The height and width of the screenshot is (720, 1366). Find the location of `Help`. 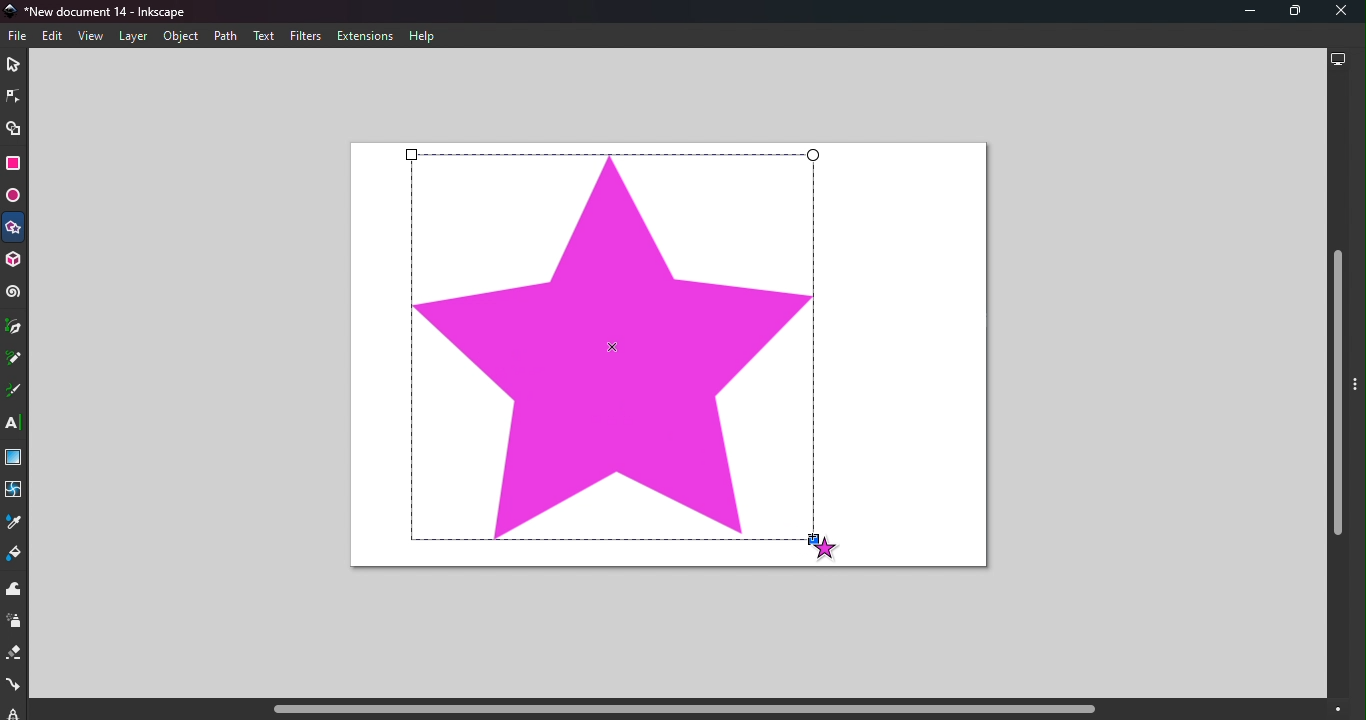

Help is located at coordinates (424, 37).